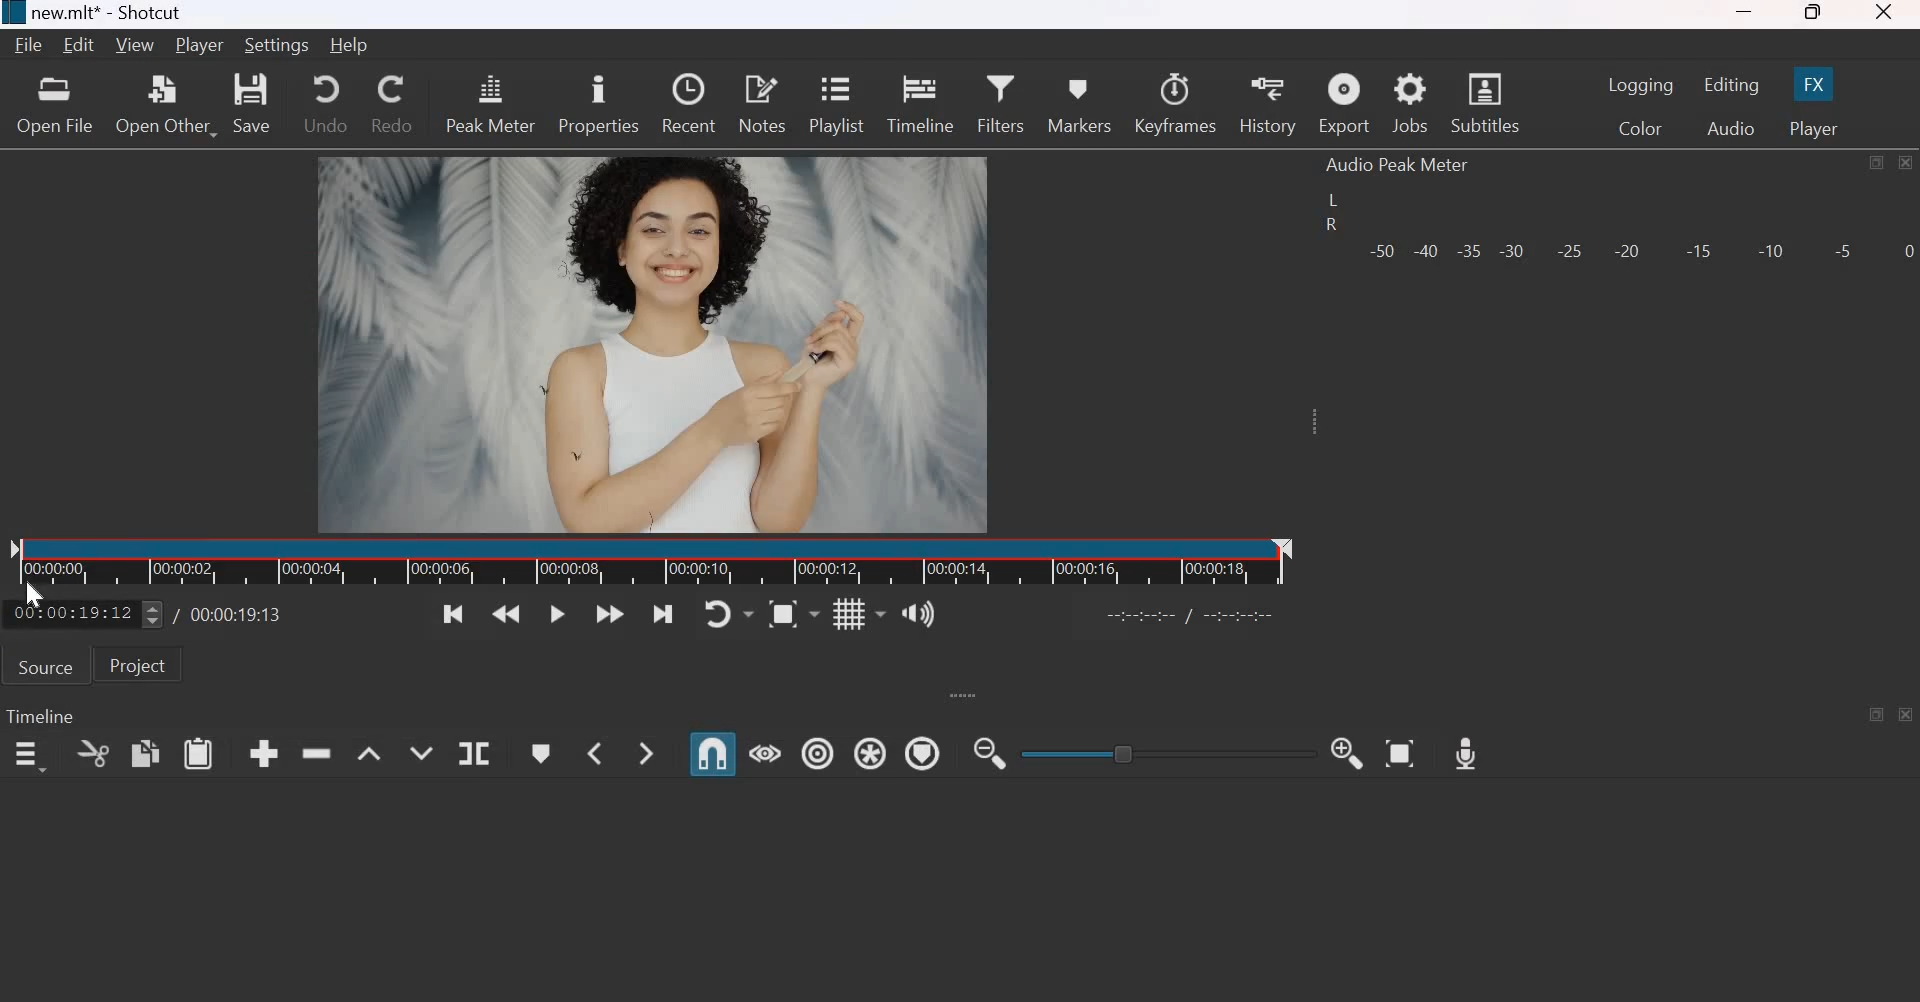 The width and height of the screenshot is (1920, 1002). Describe the element at coordinates (795, 612) in the screenshot. I see `Toggle zoom` at that location.